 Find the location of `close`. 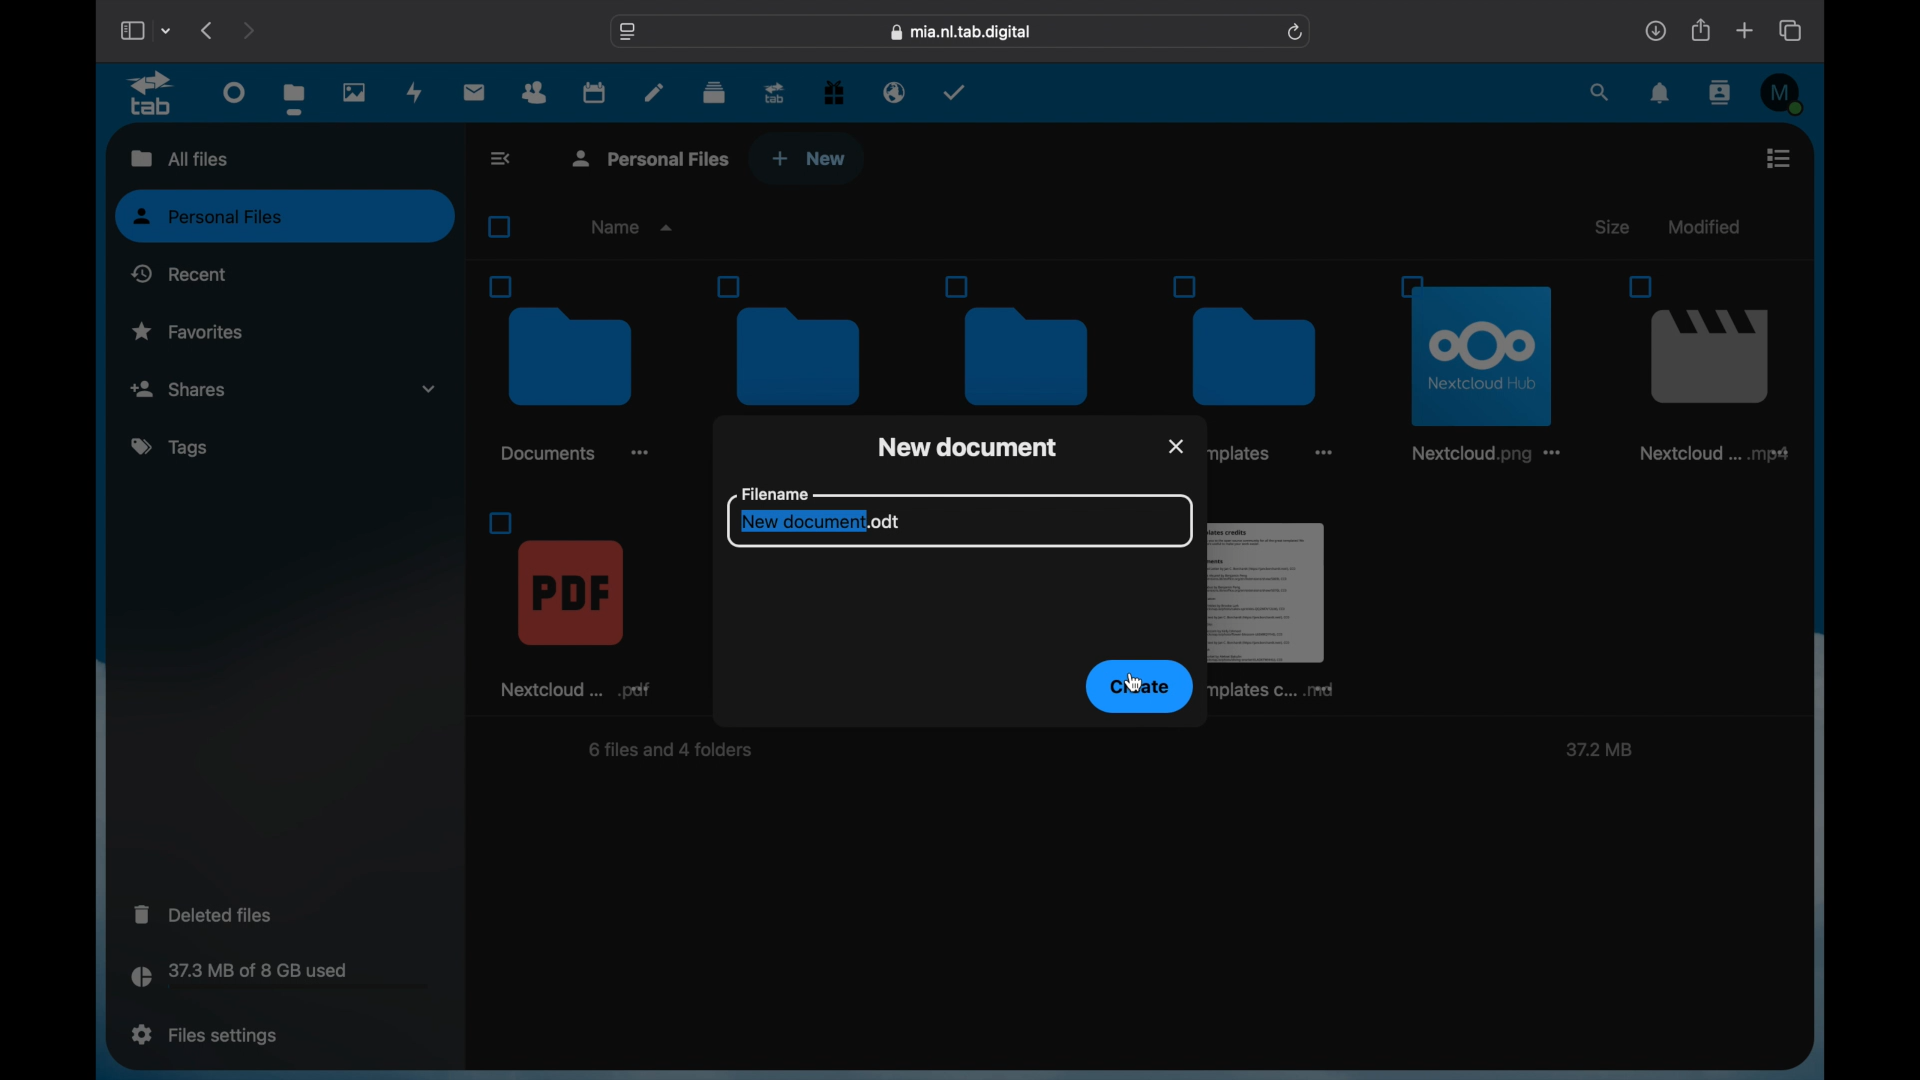

close is located at coordinates (1177, 444).